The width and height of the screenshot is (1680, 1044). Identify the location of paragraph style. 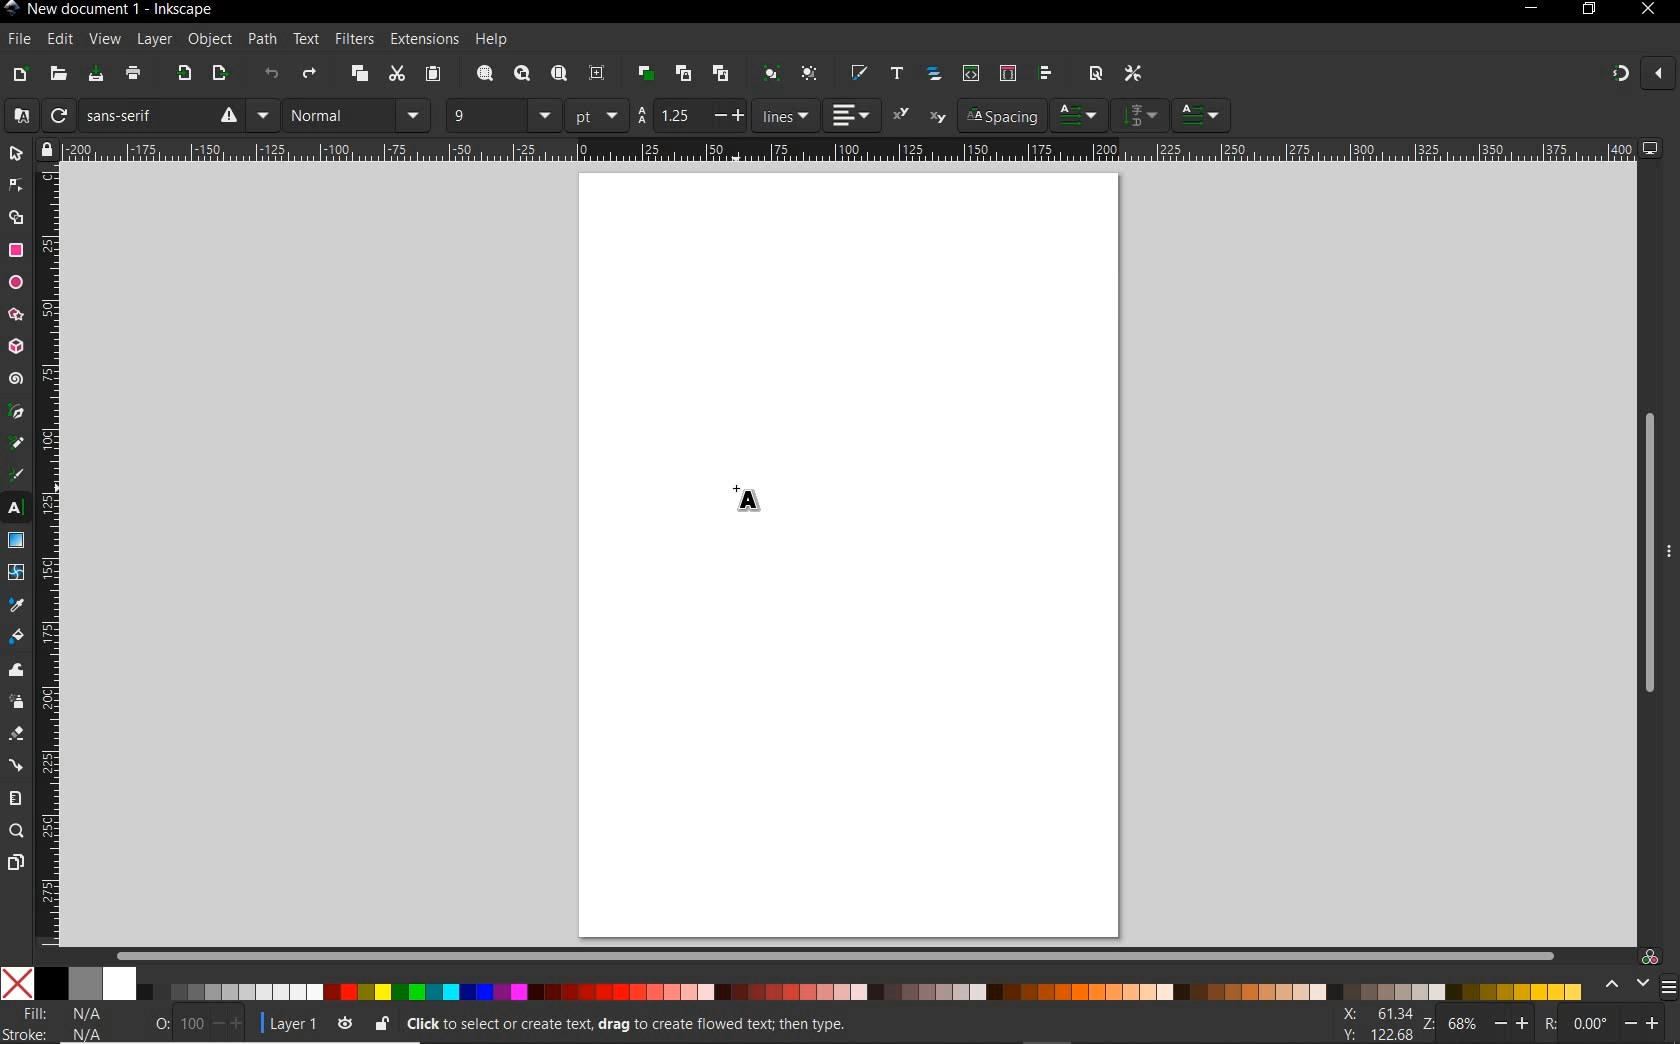
(1203, 115).